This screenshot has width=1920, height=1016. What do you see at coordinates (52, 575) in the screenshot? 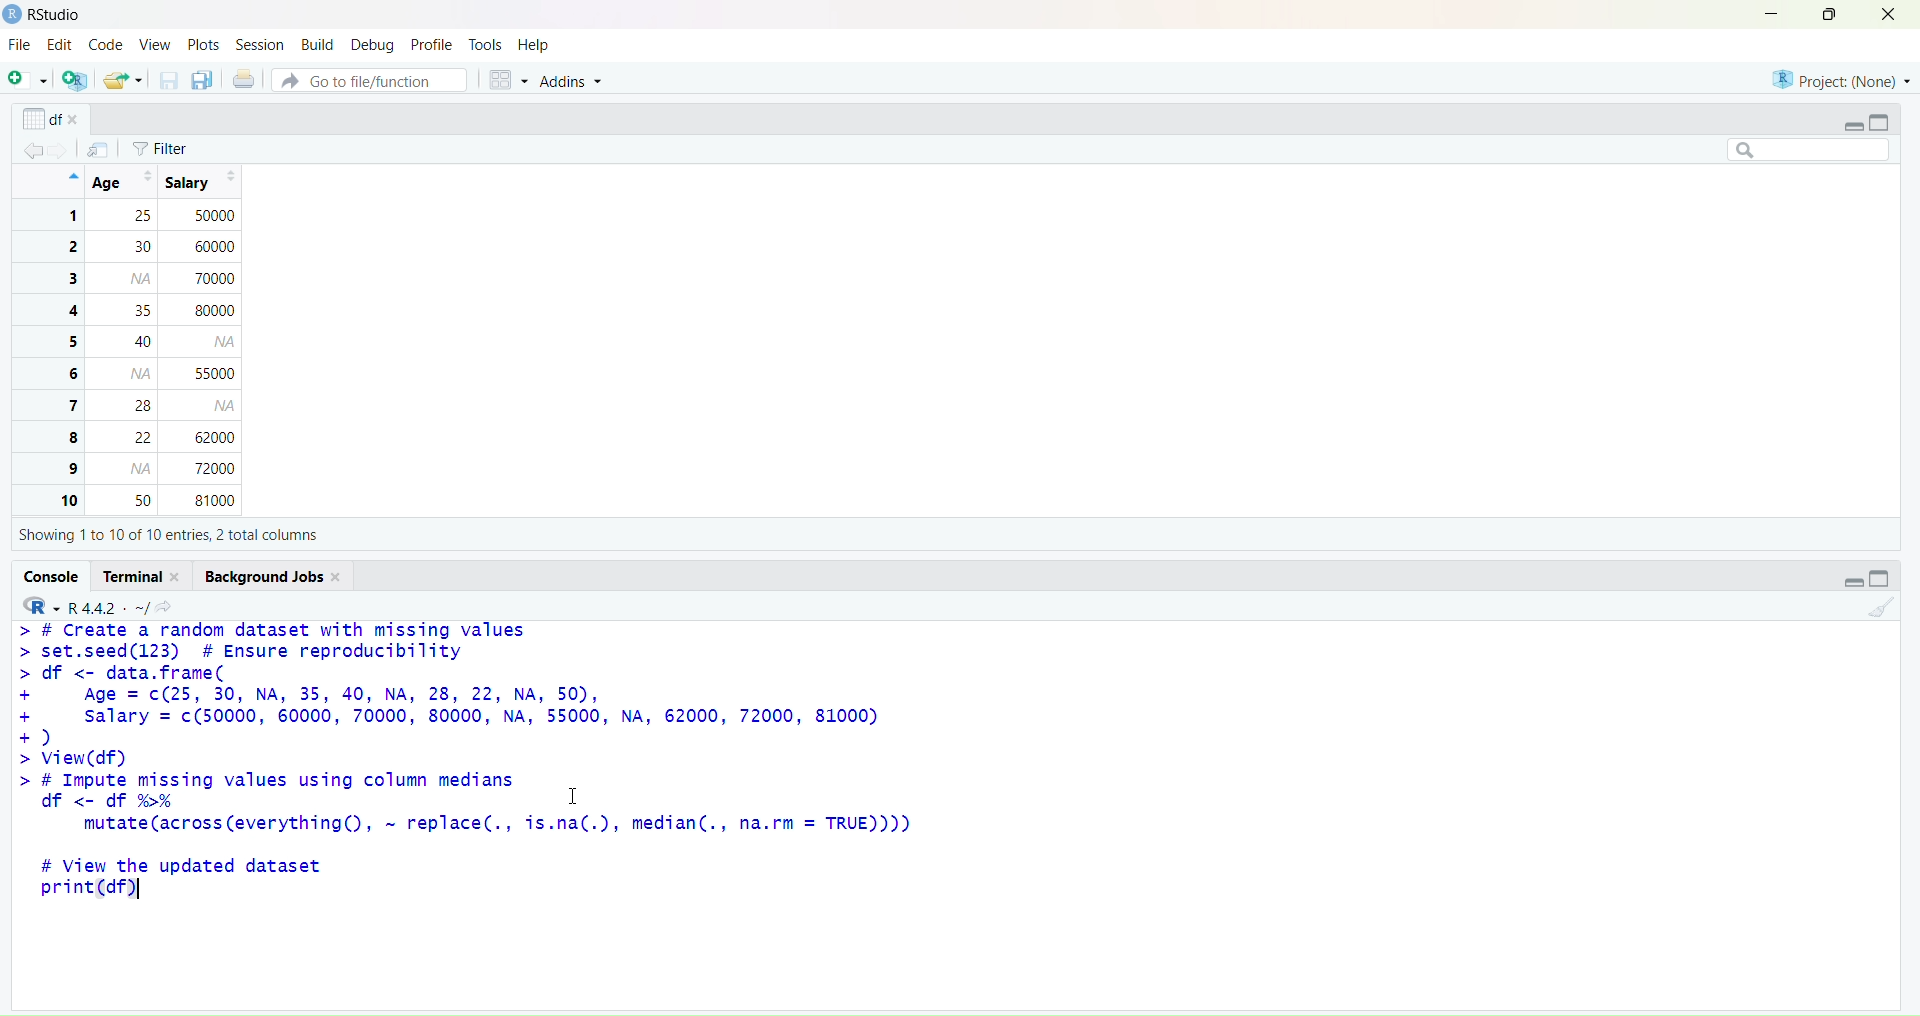
I see `console` at bounding box center [52, 575].